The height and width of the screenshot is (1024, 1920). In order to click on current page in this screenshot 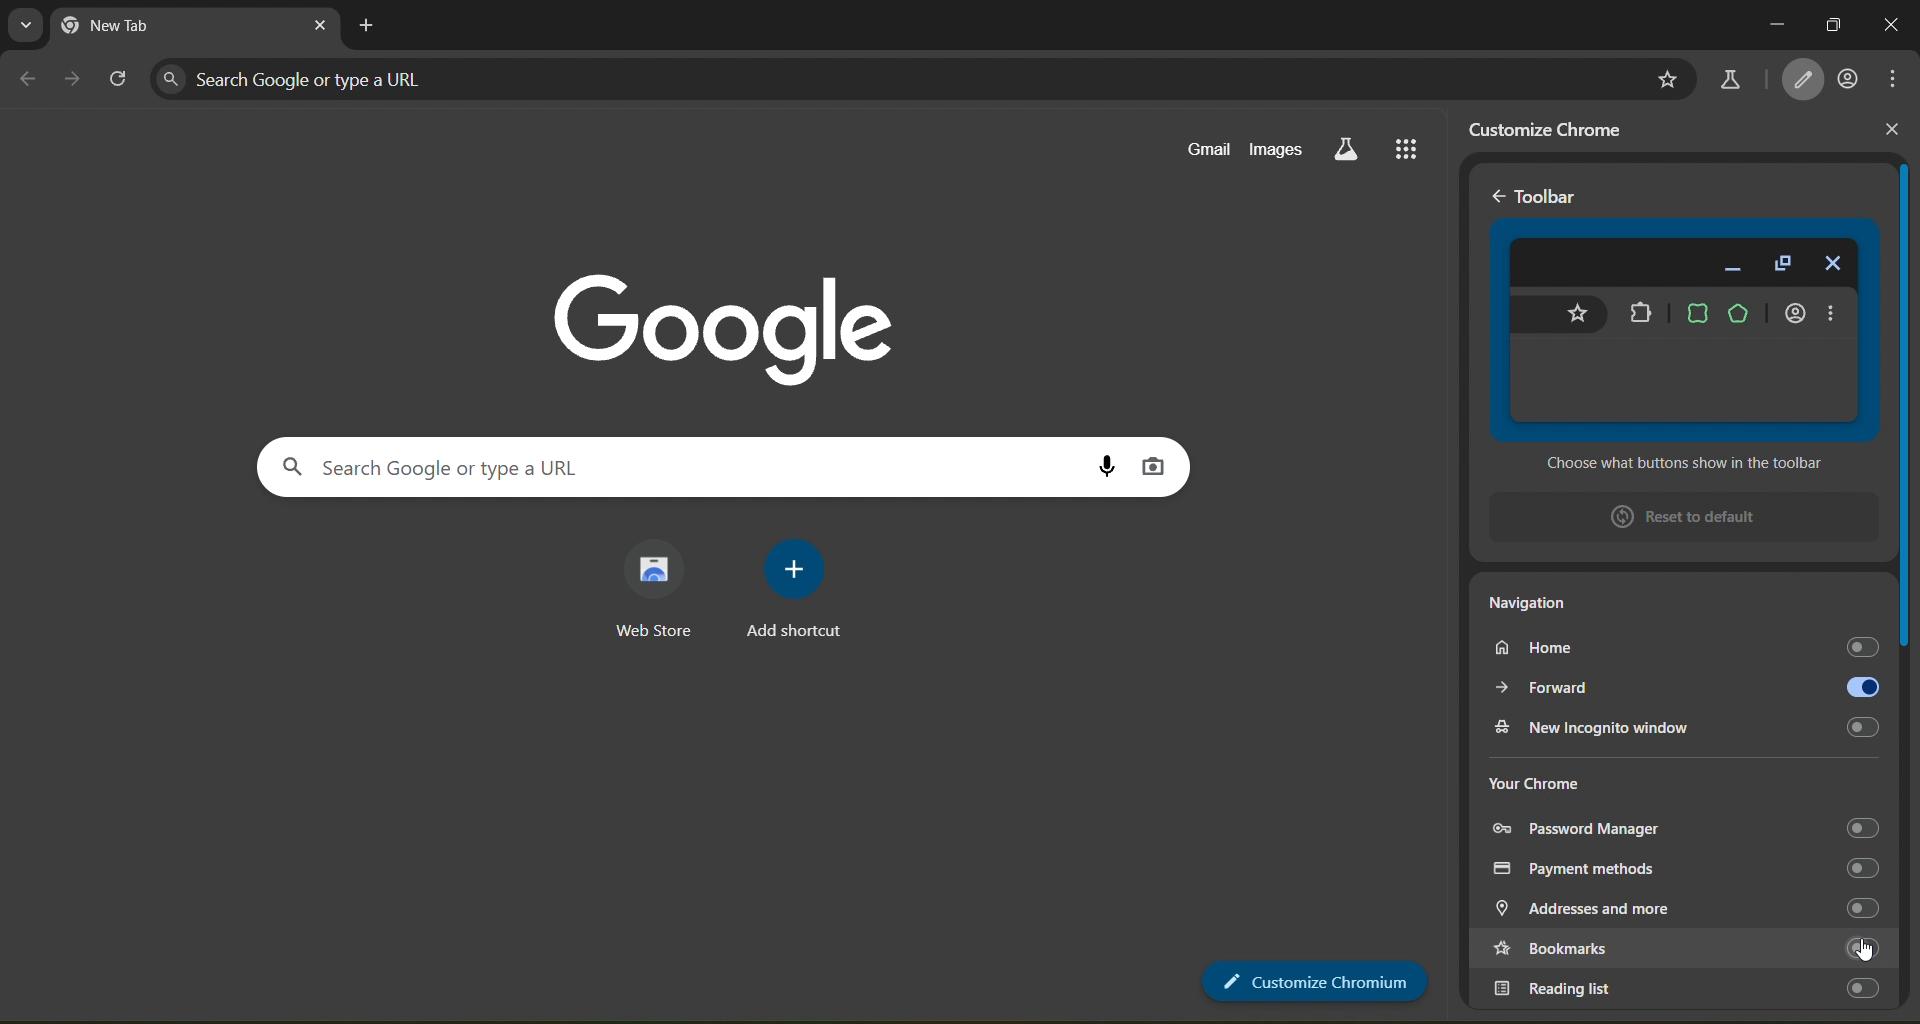, I will do `click(173, 26)`.